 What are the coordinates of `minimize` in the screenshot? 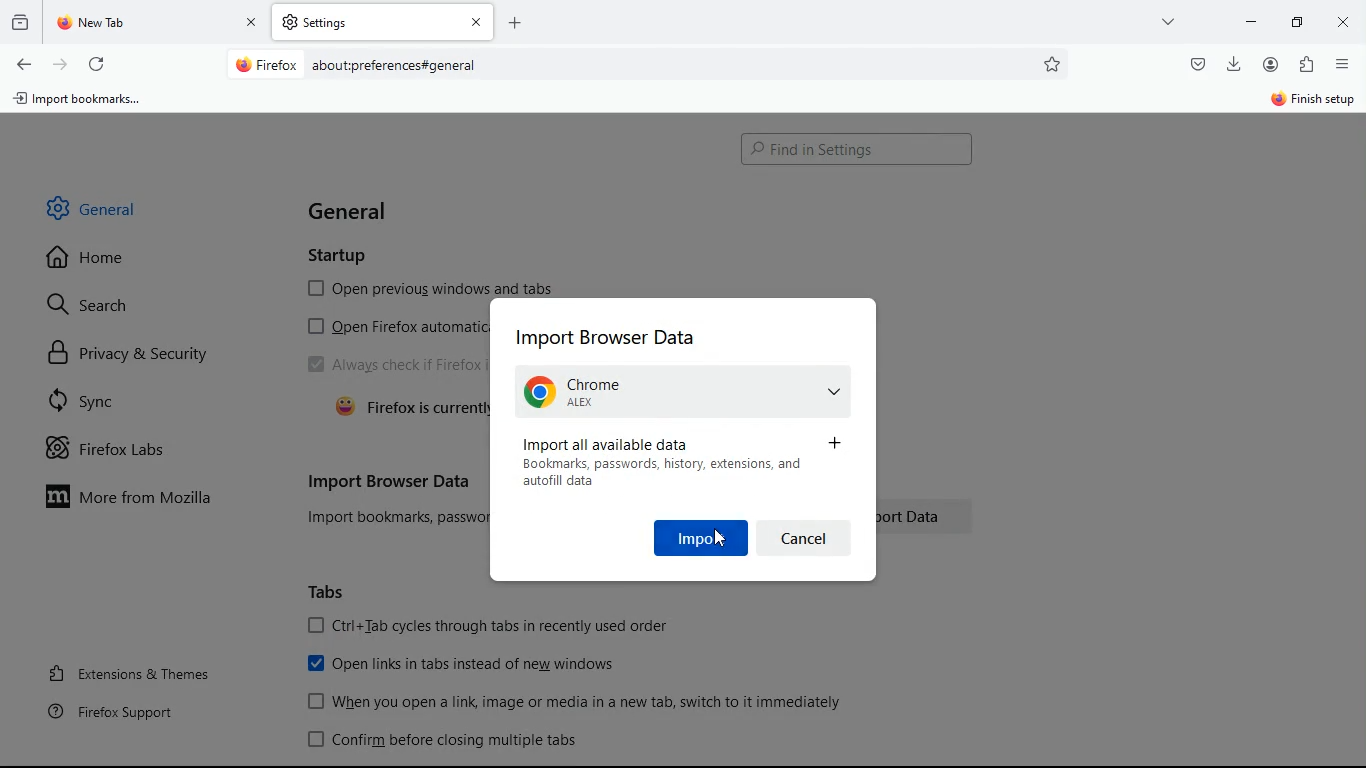 It's located at (1252, 22).